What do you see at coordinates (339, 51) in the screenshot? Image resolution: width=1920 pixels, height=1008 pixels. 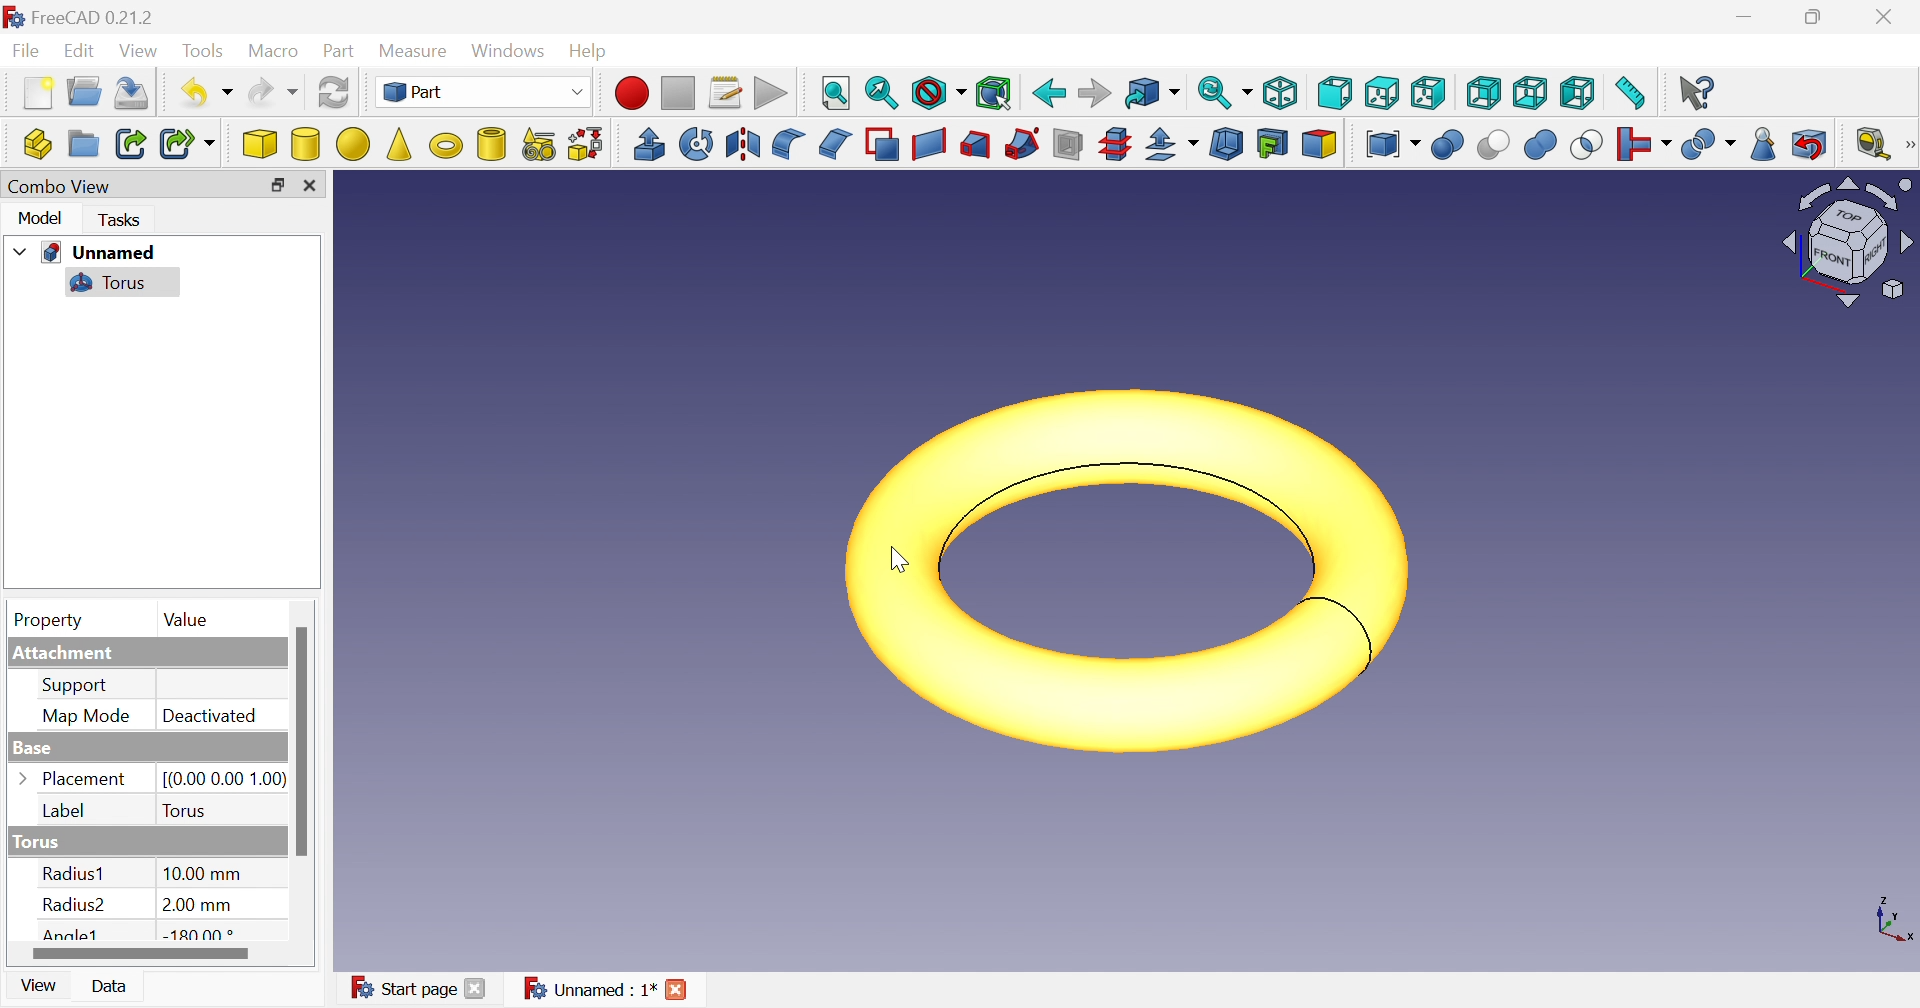 I see `Part` at bounding box center [339, 51].